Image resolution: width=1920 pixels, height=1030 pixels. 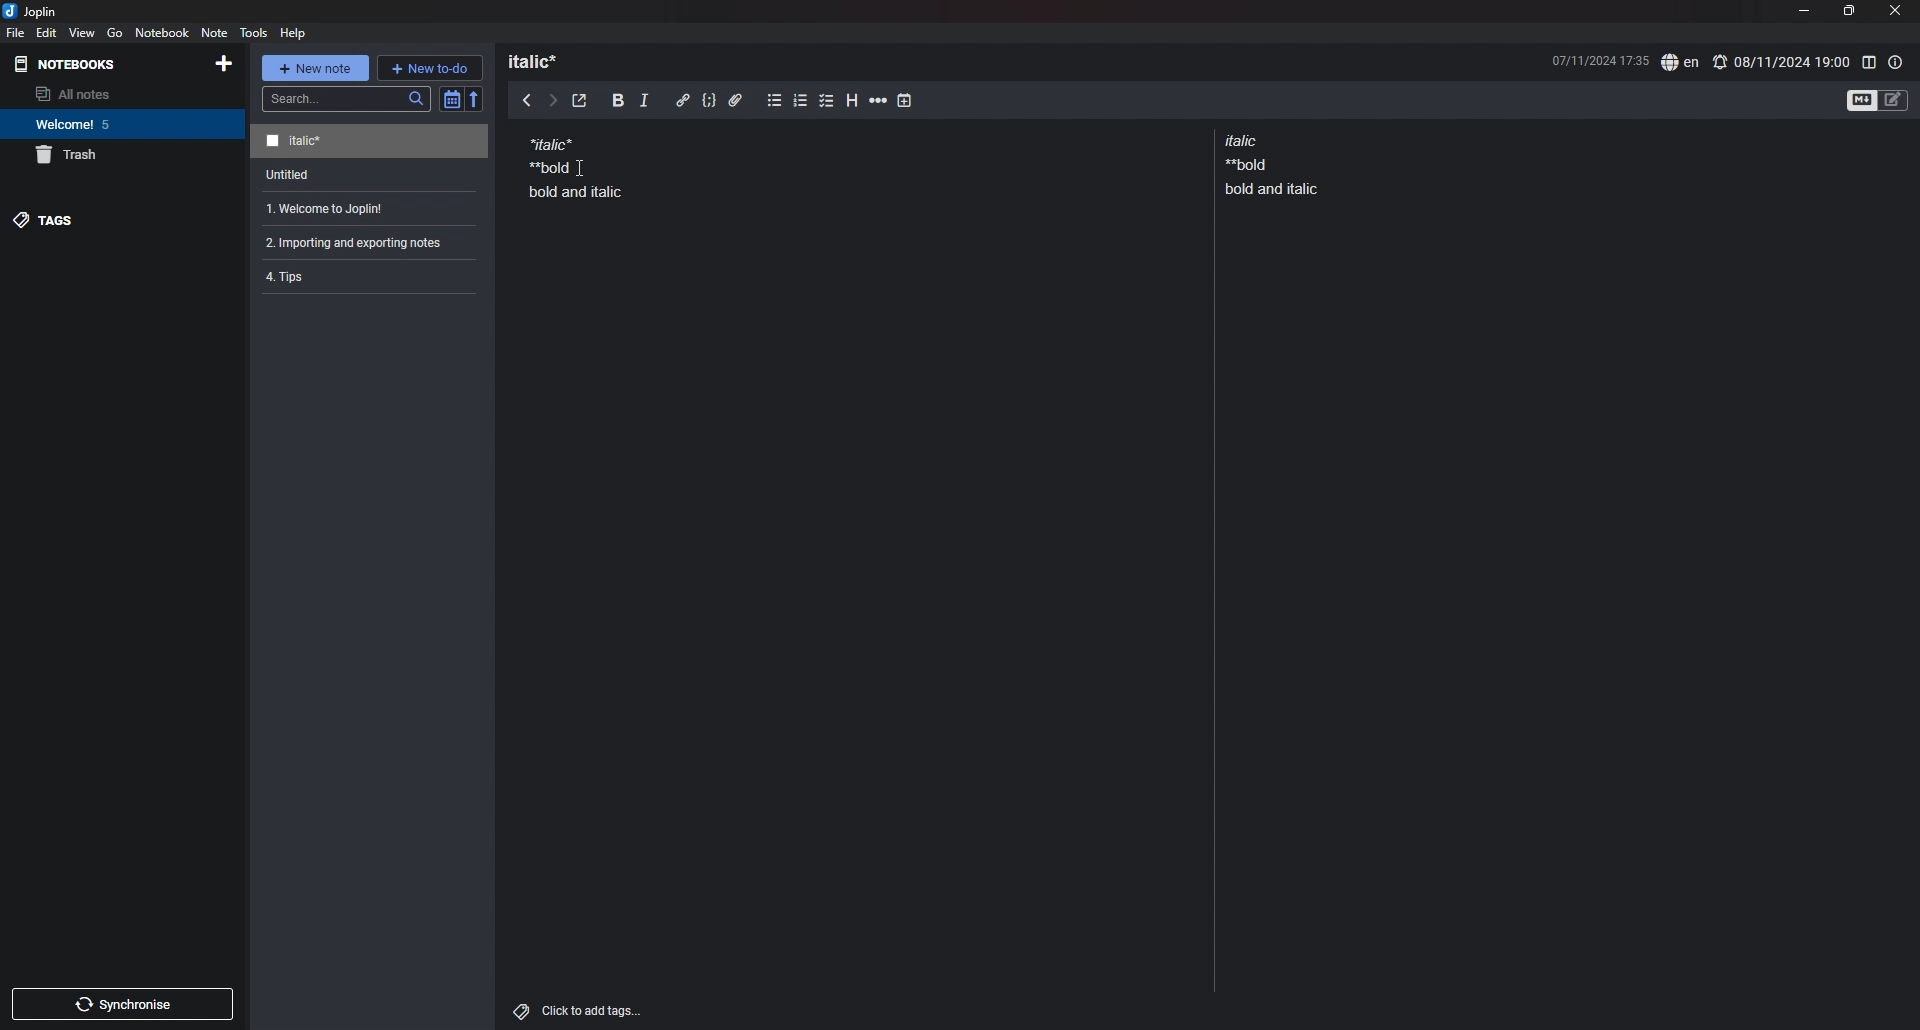 I want to click on joplin, so click(x=30, y=11).